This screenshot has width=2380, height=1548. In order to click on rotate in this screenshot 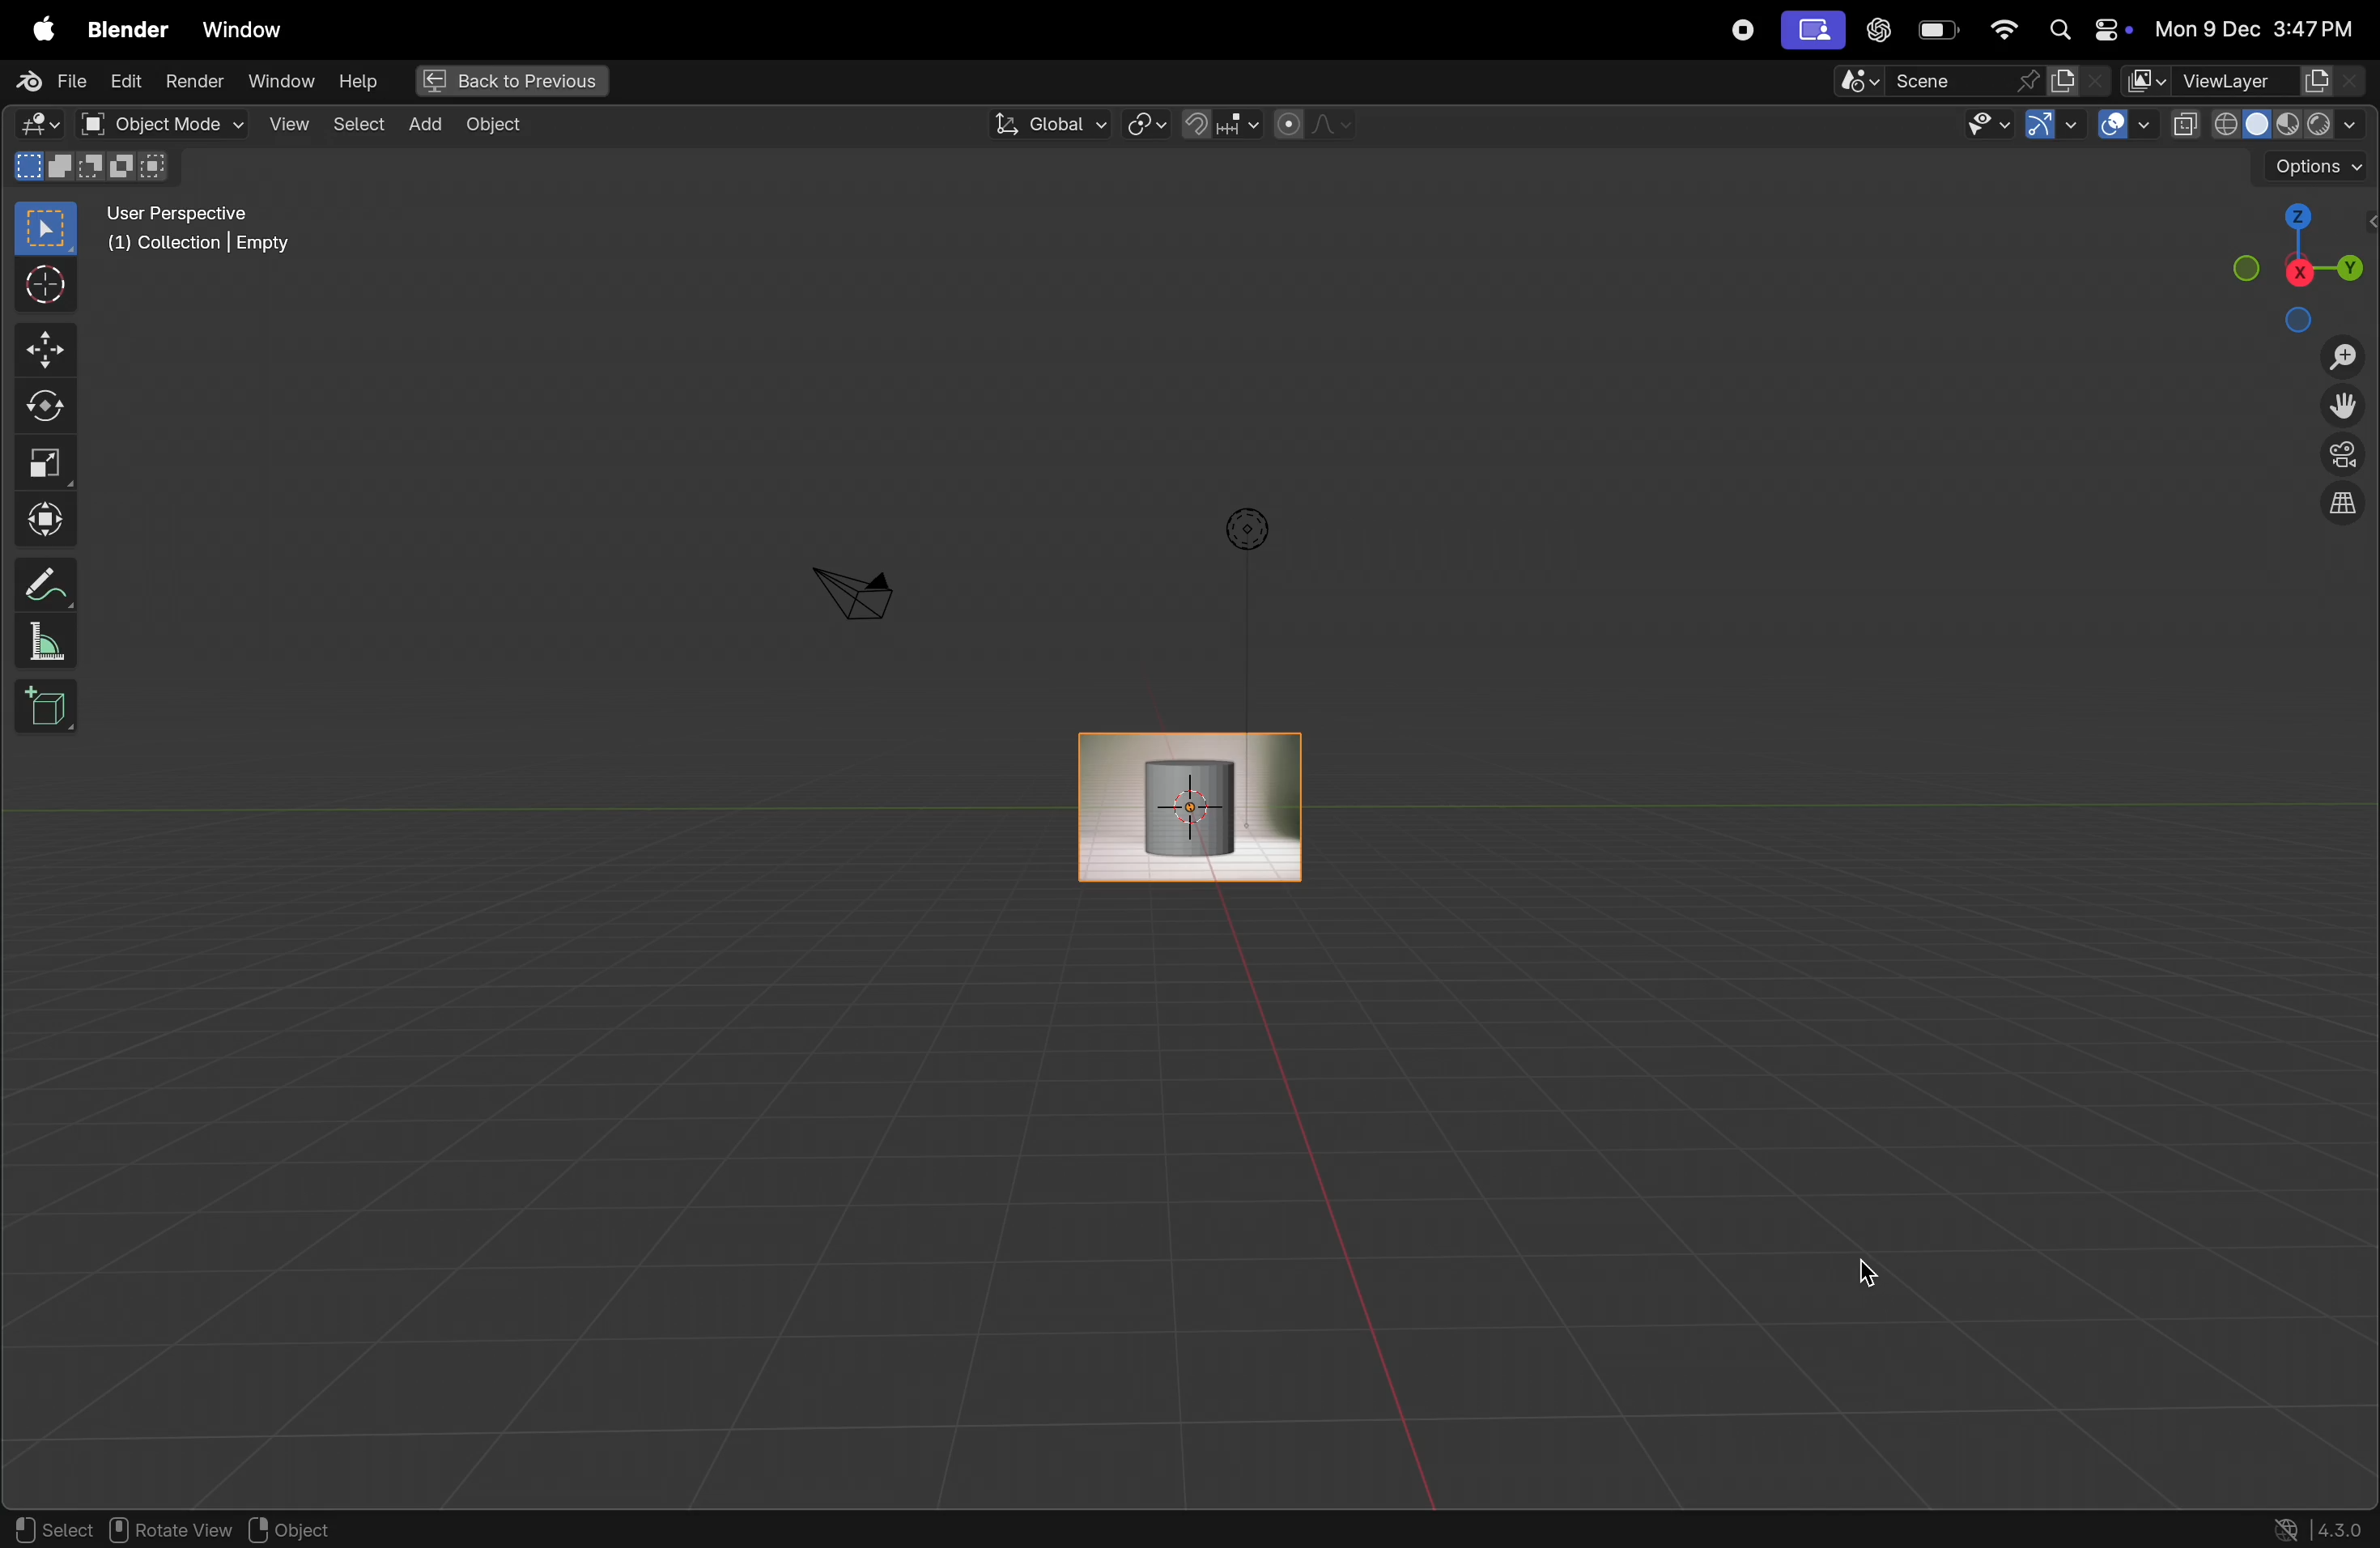, I will do `click(41, 402)`.